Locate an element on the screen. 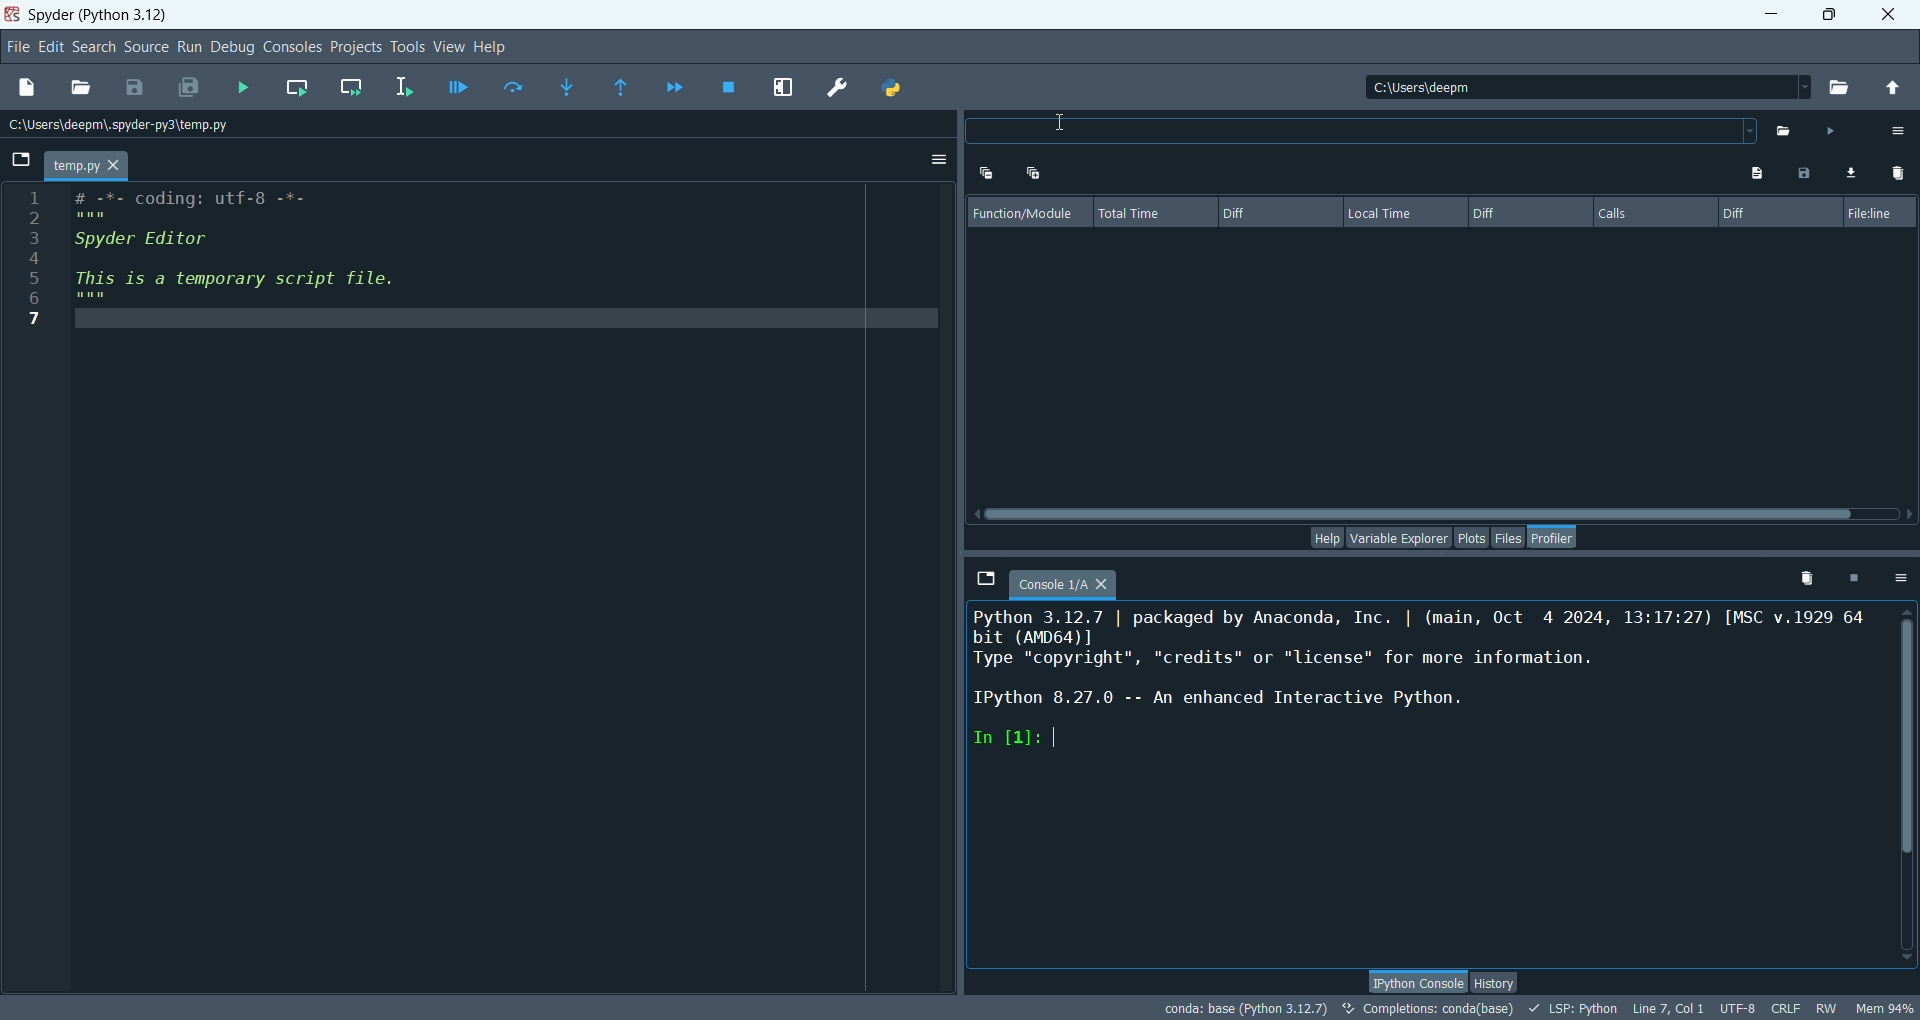 Image resolution: width=1920 pixels, height=1020 pixels. location is located at coordinates (1588, 89).